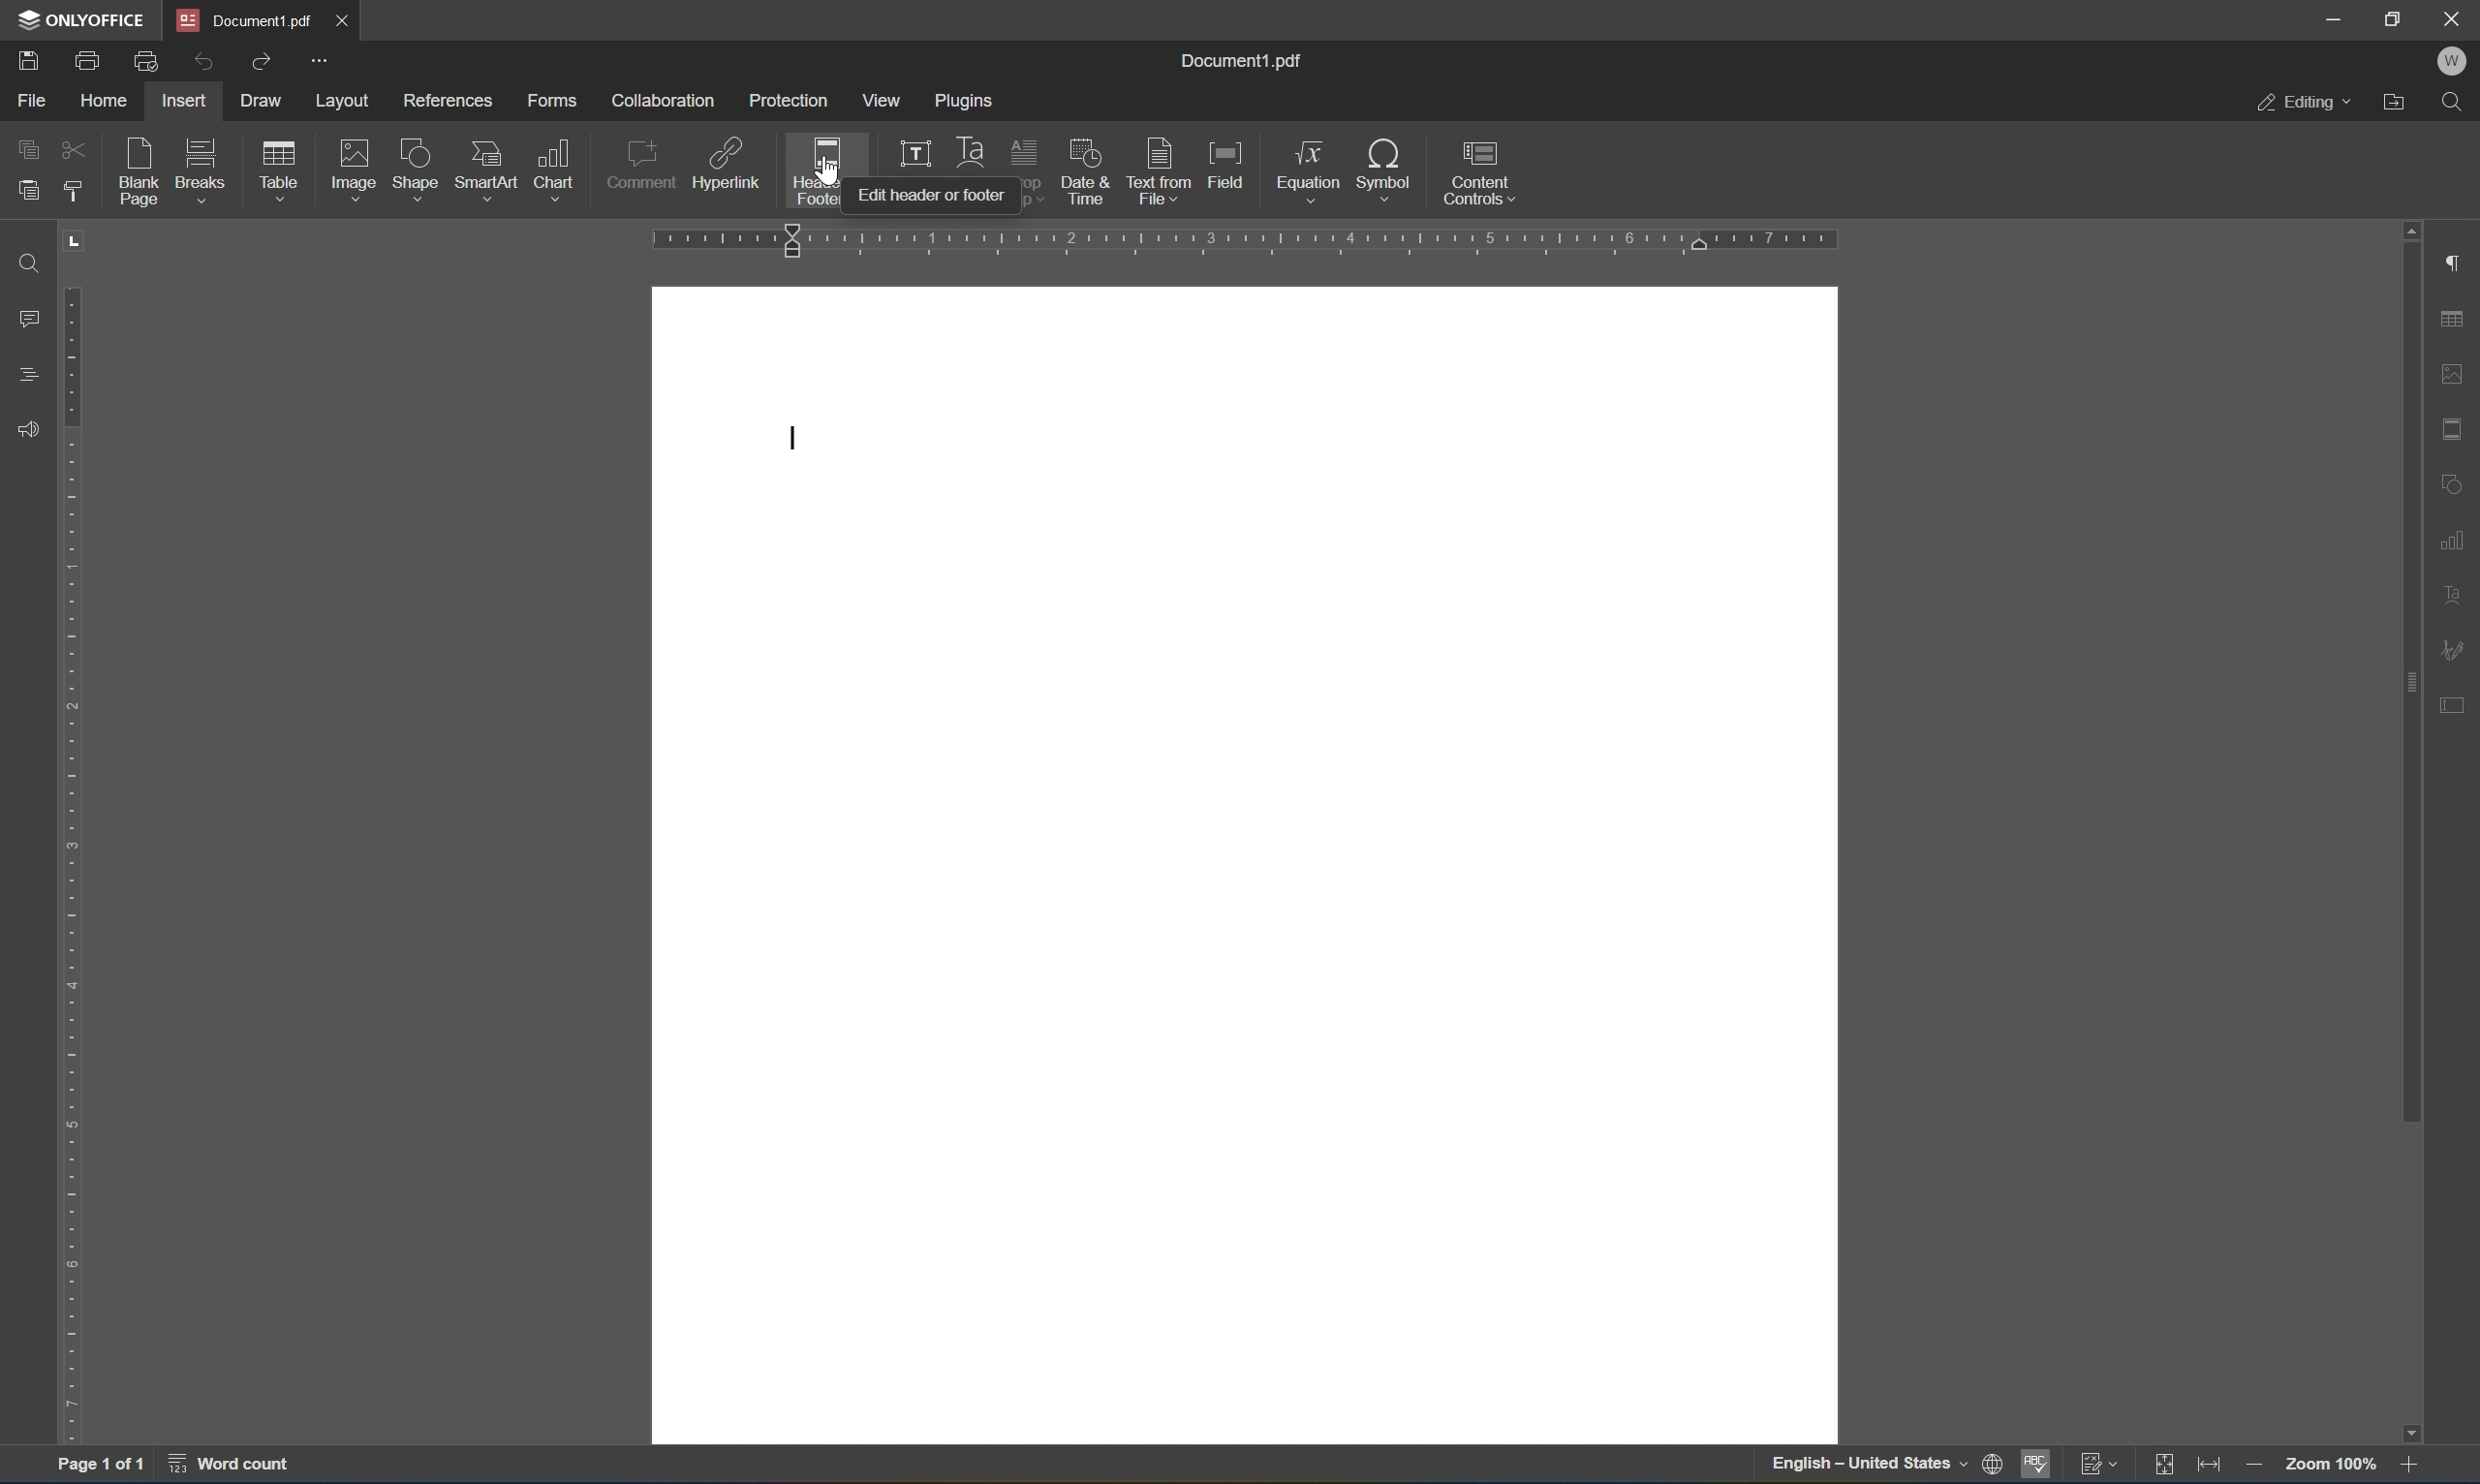  Describe the element at coordinates (358, 24) in the screenshot. I see `close` at that location.